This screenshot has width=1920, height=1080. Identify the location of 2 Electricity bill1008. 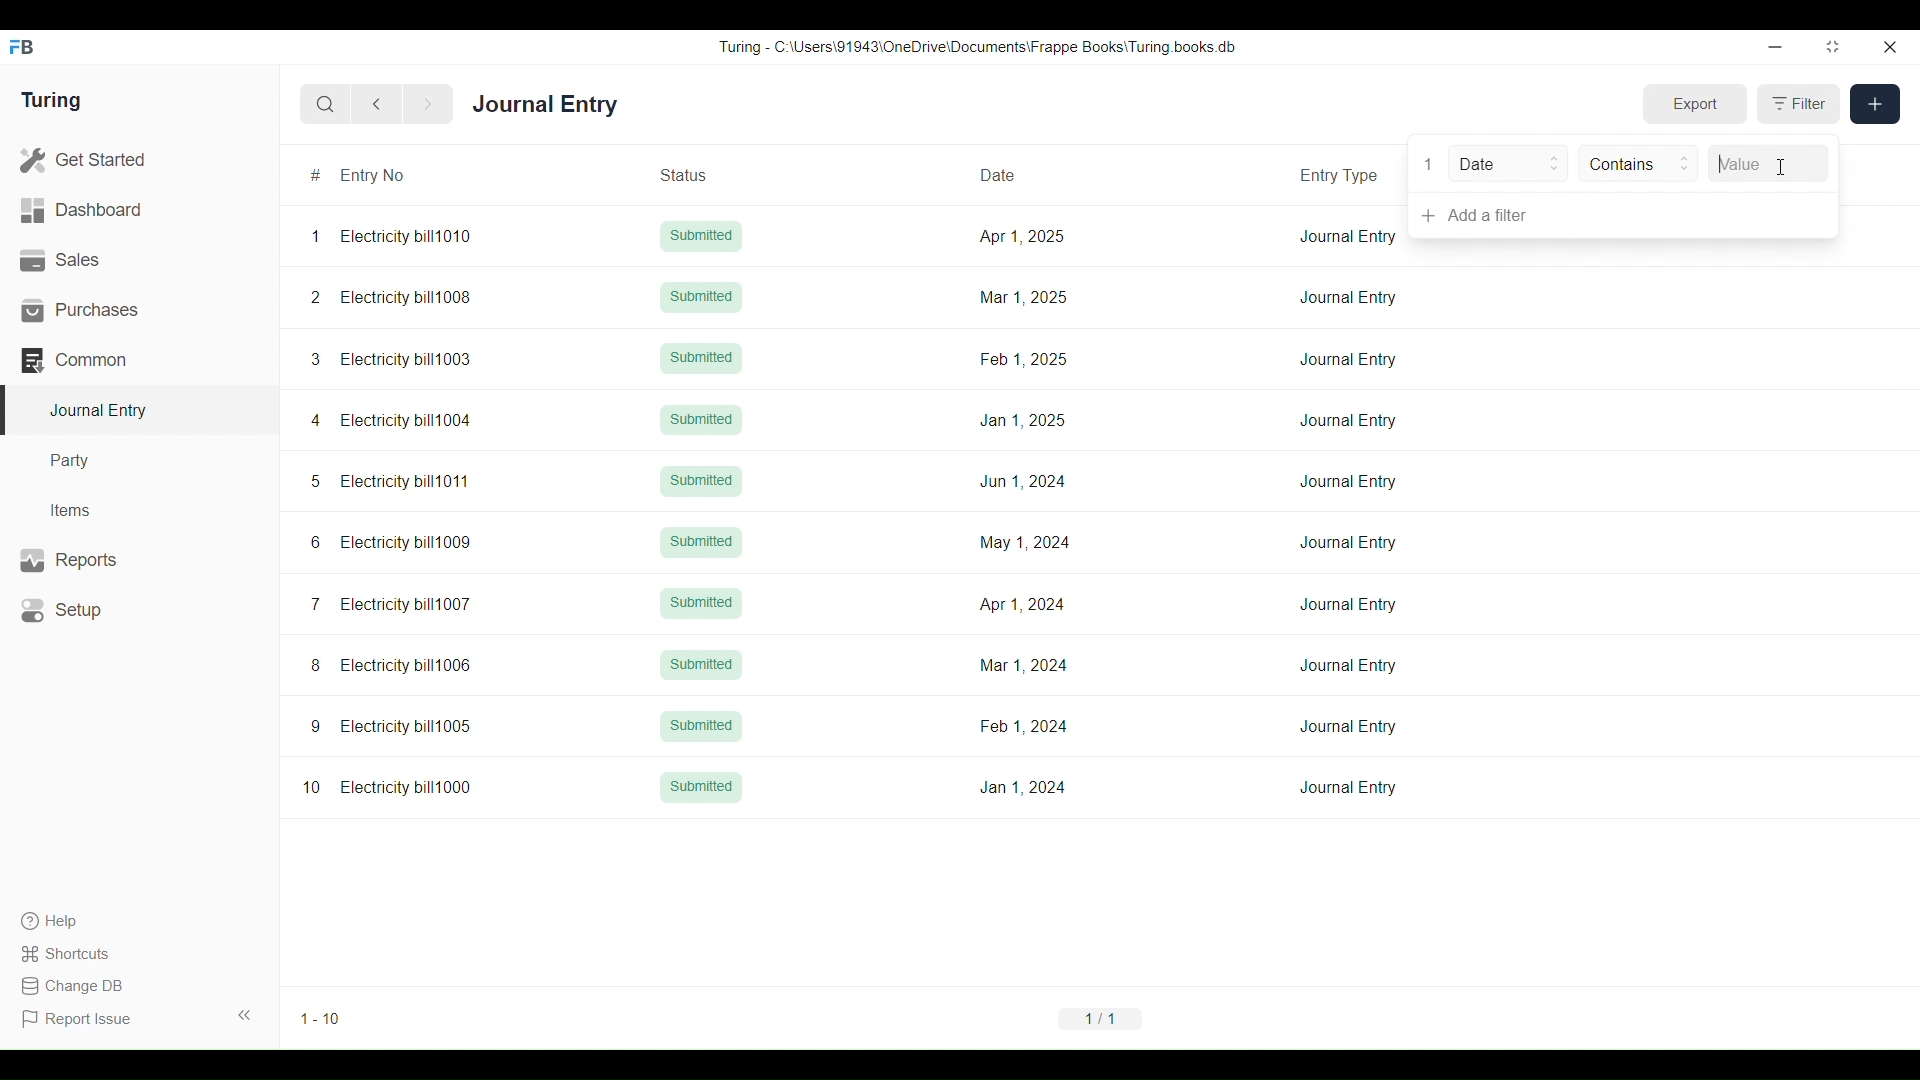
(391, 297).